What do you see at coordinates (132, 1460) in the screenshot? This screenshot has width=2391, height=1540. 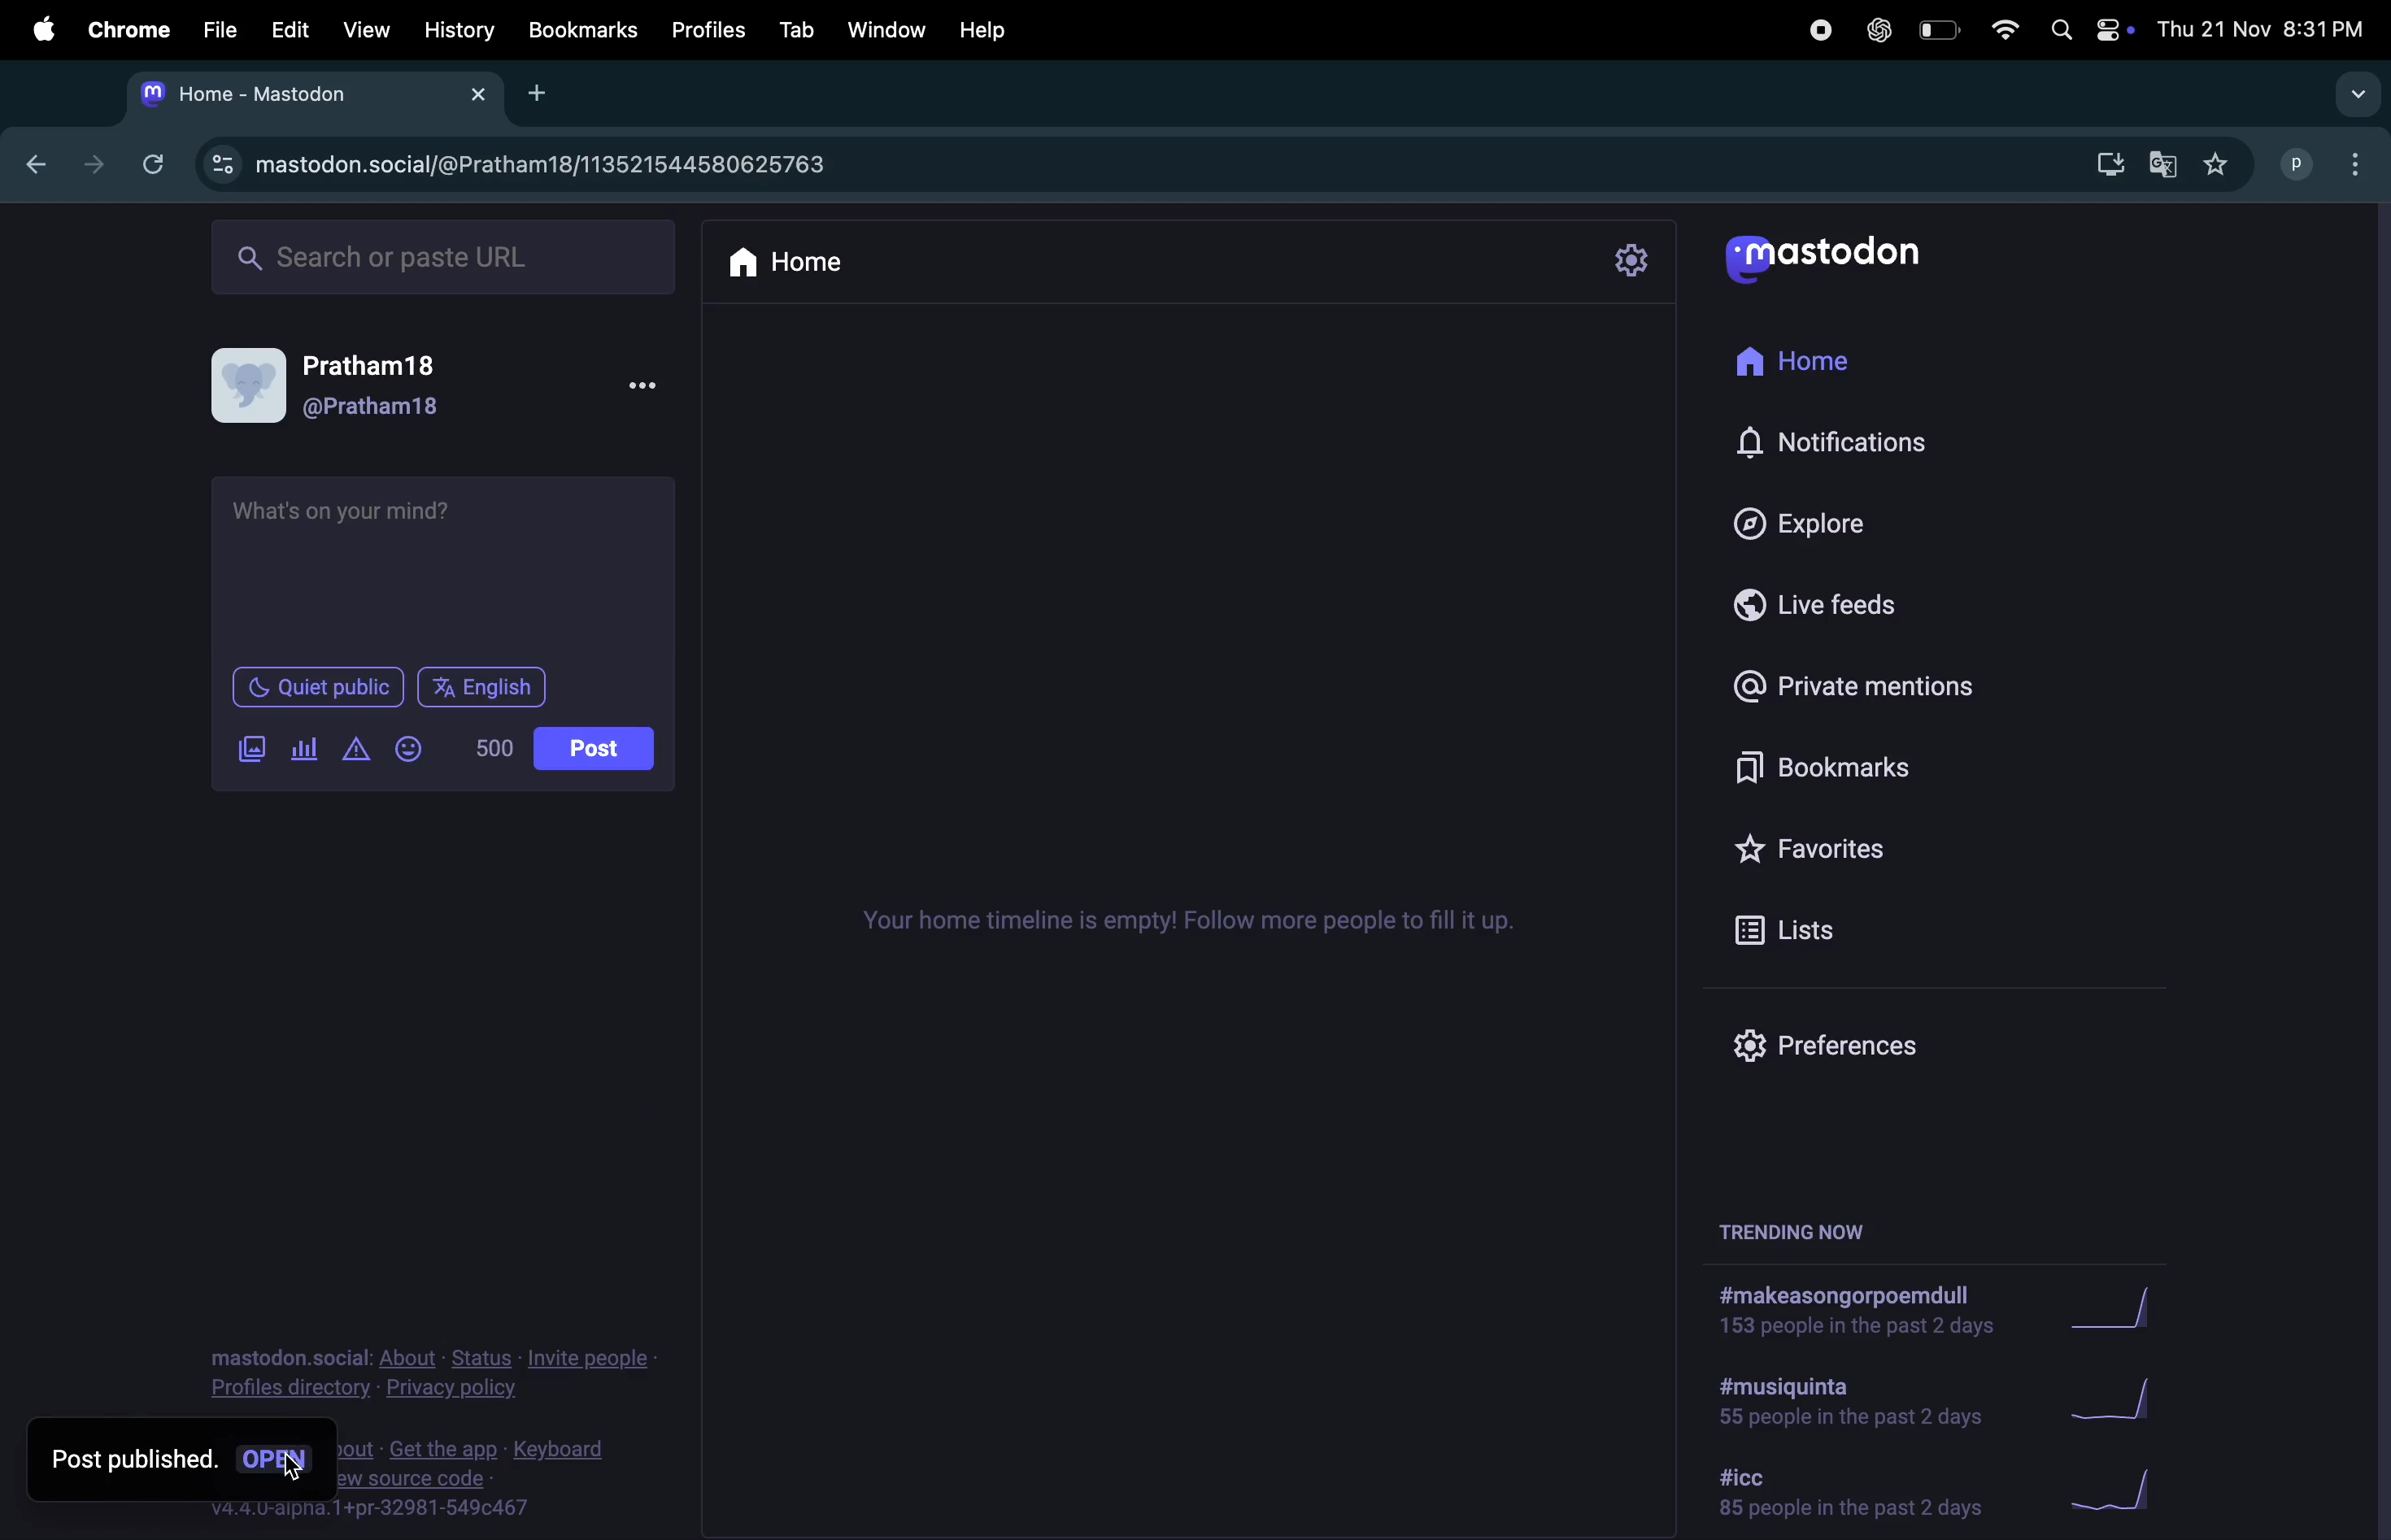 I see `post published` at bounding box center [132, 1460].